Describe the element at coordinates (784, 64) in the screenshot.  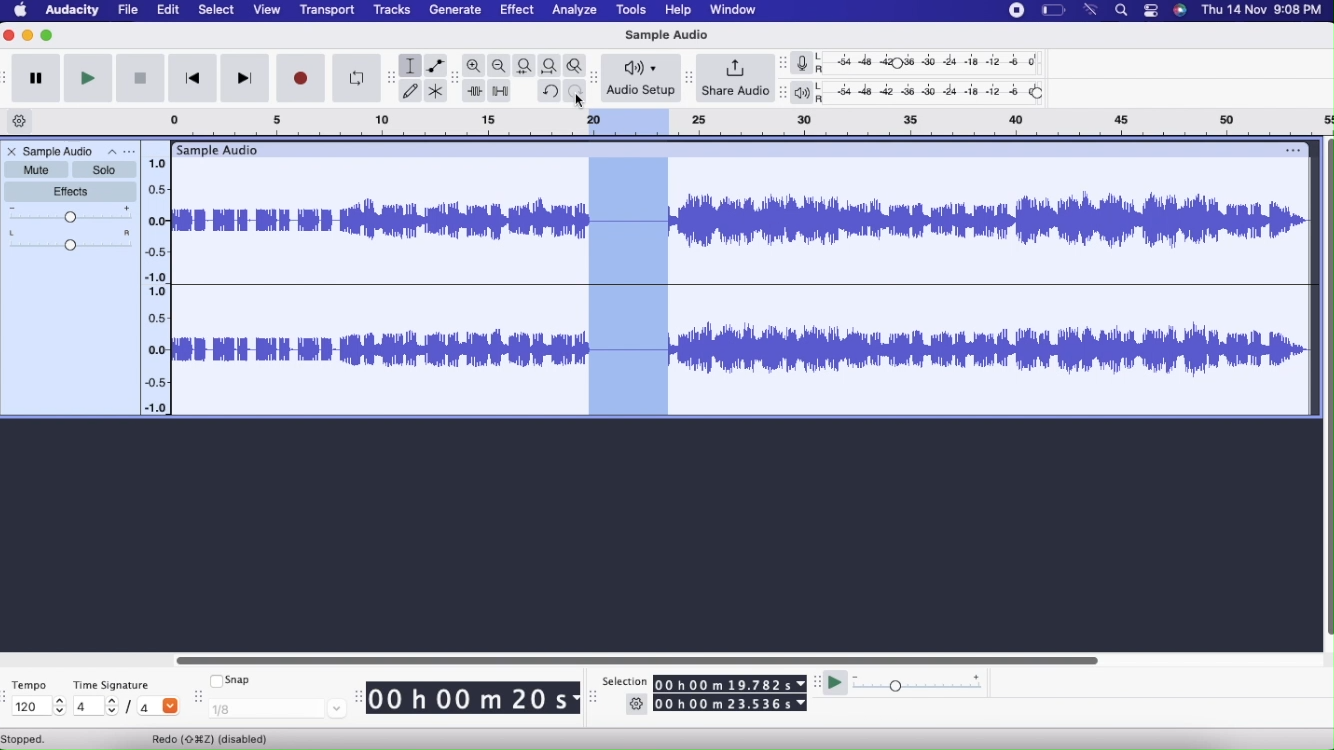
I see `move toolbar` at that location.